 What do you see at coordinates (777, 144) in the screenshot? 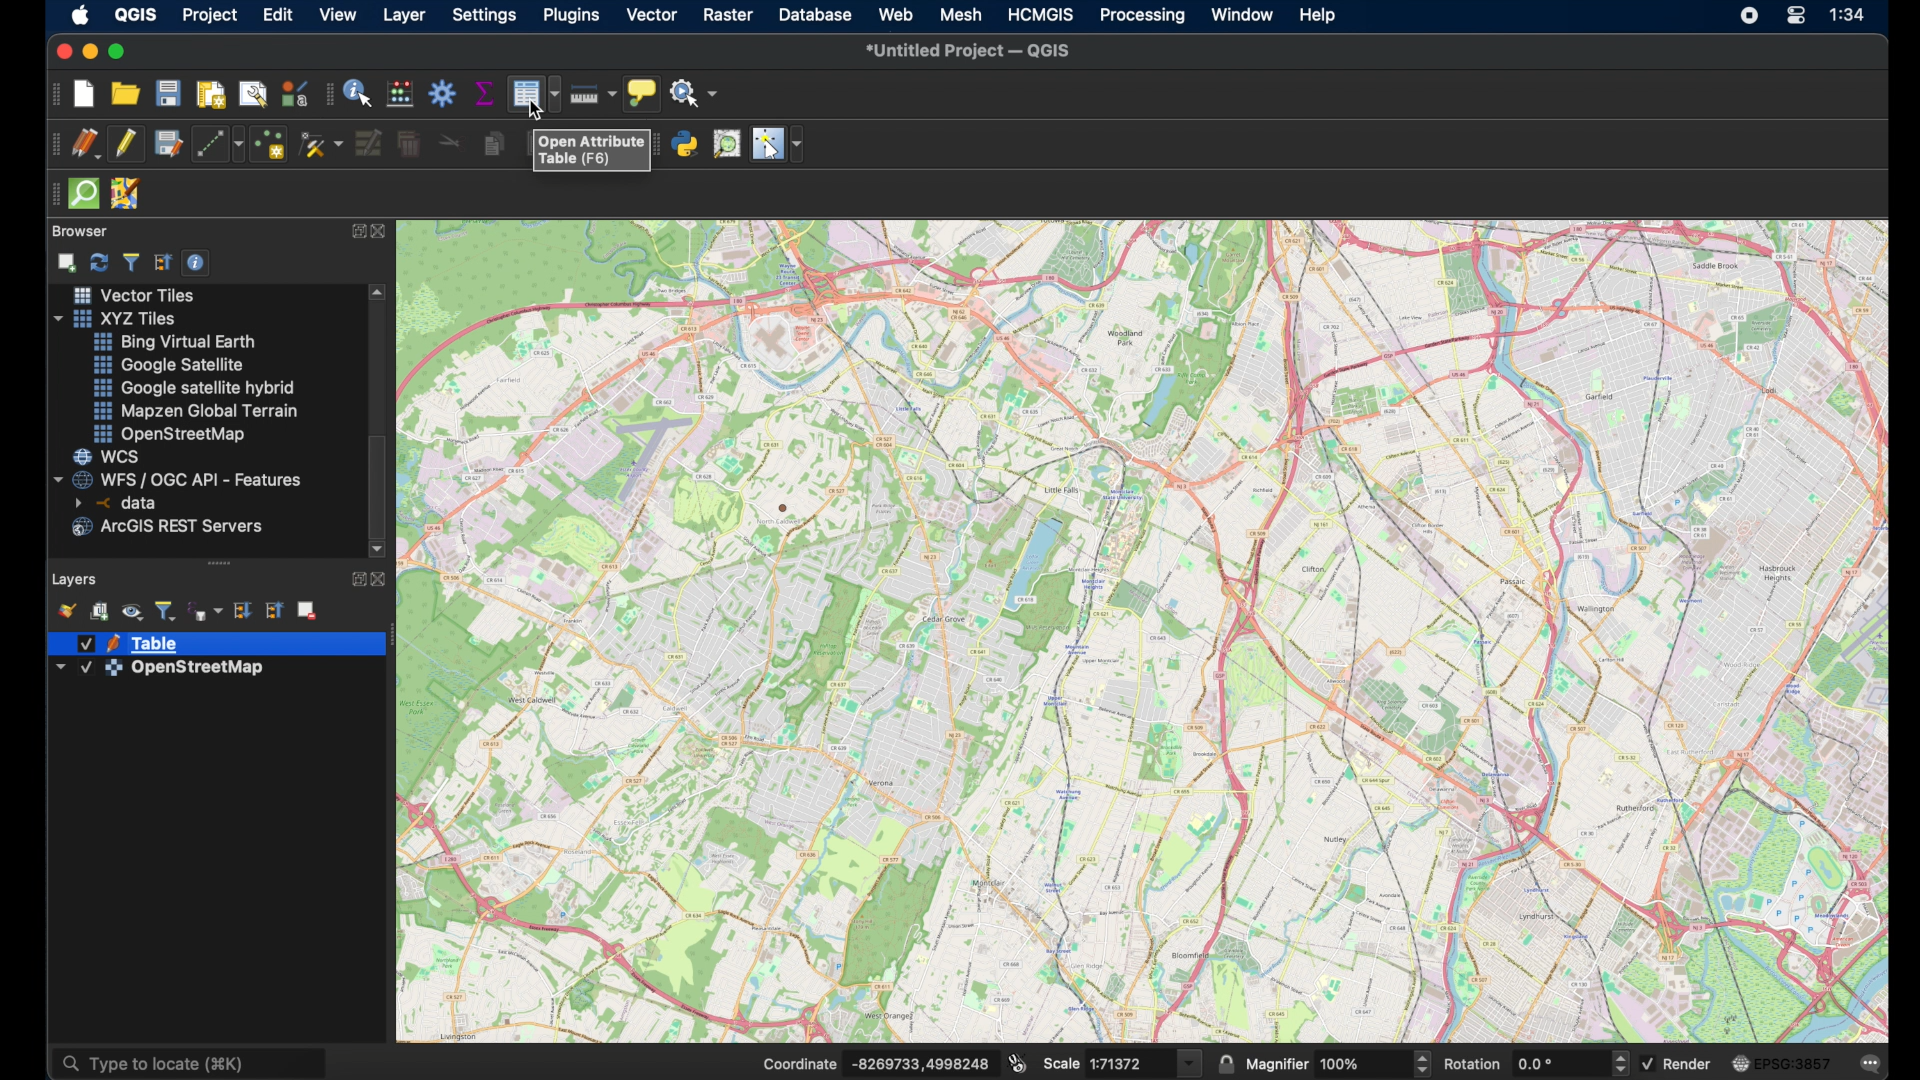
I see `switched mouse to a configurable pointer` at bounding box center [777, 144].